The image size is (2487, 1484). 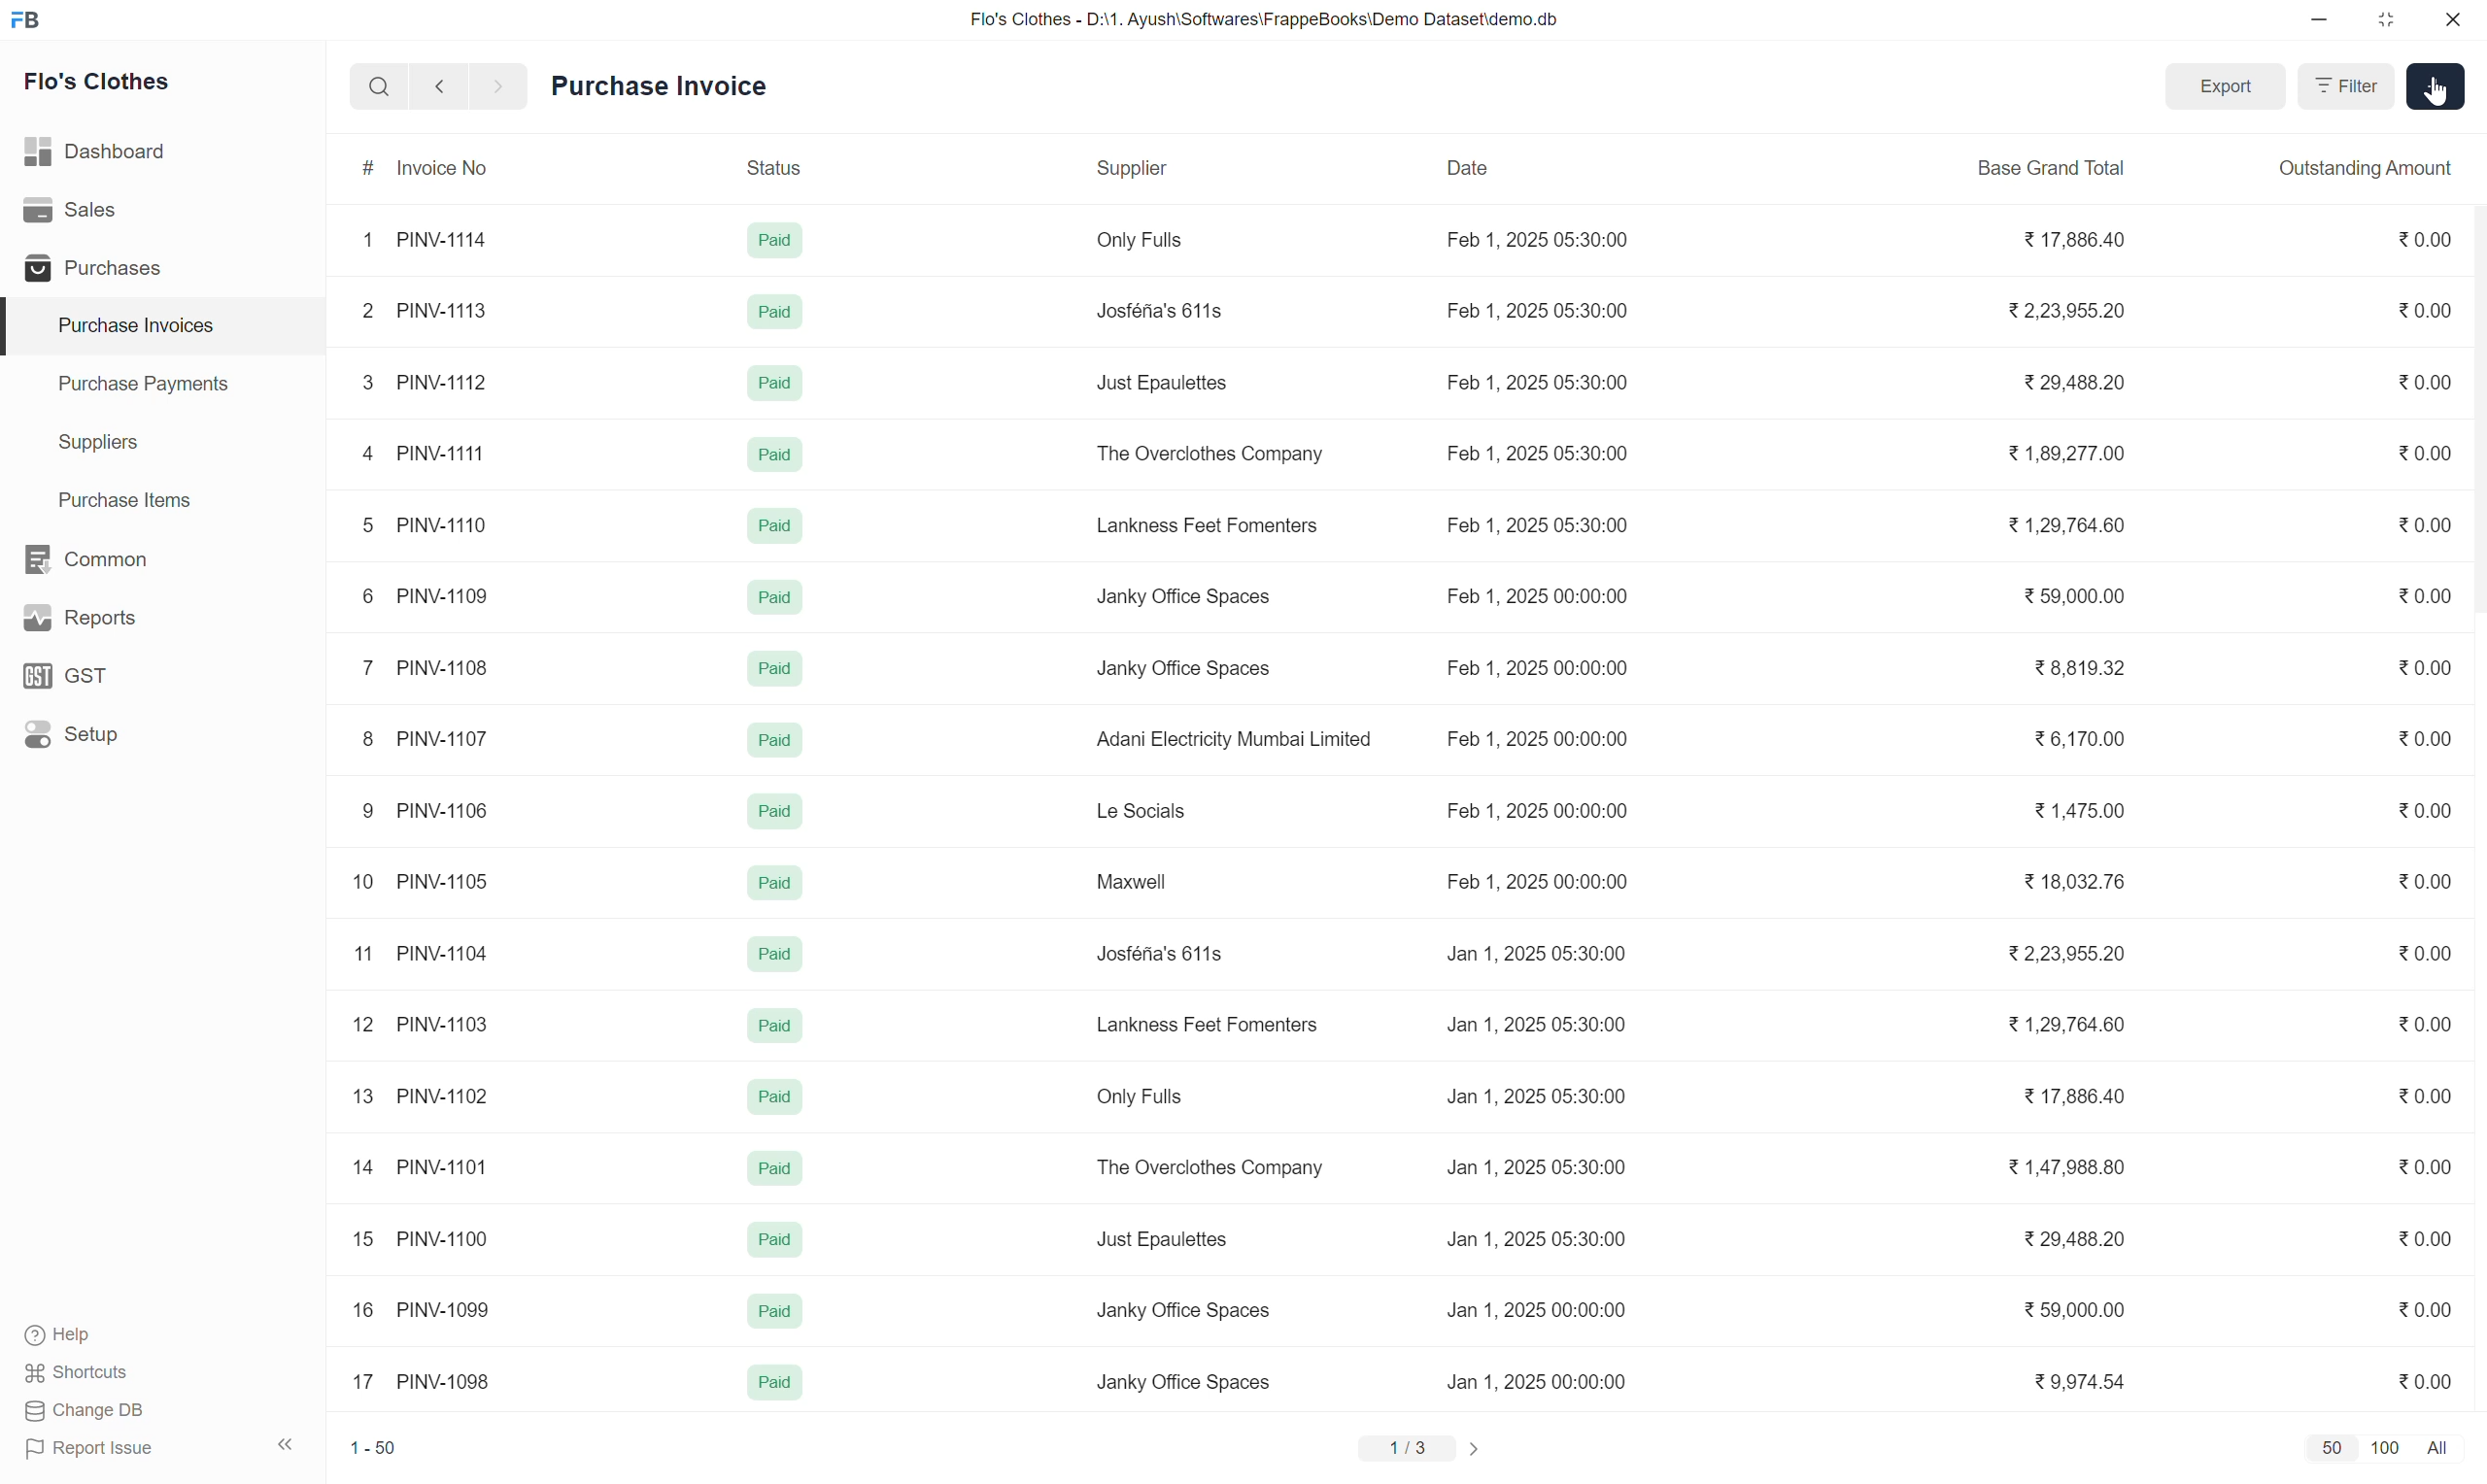 What do you see at coordinates (1539, 240) in the screenshot?
I see `Feb 1, 2025 05:30:00` at bounding box center [1539, 240].